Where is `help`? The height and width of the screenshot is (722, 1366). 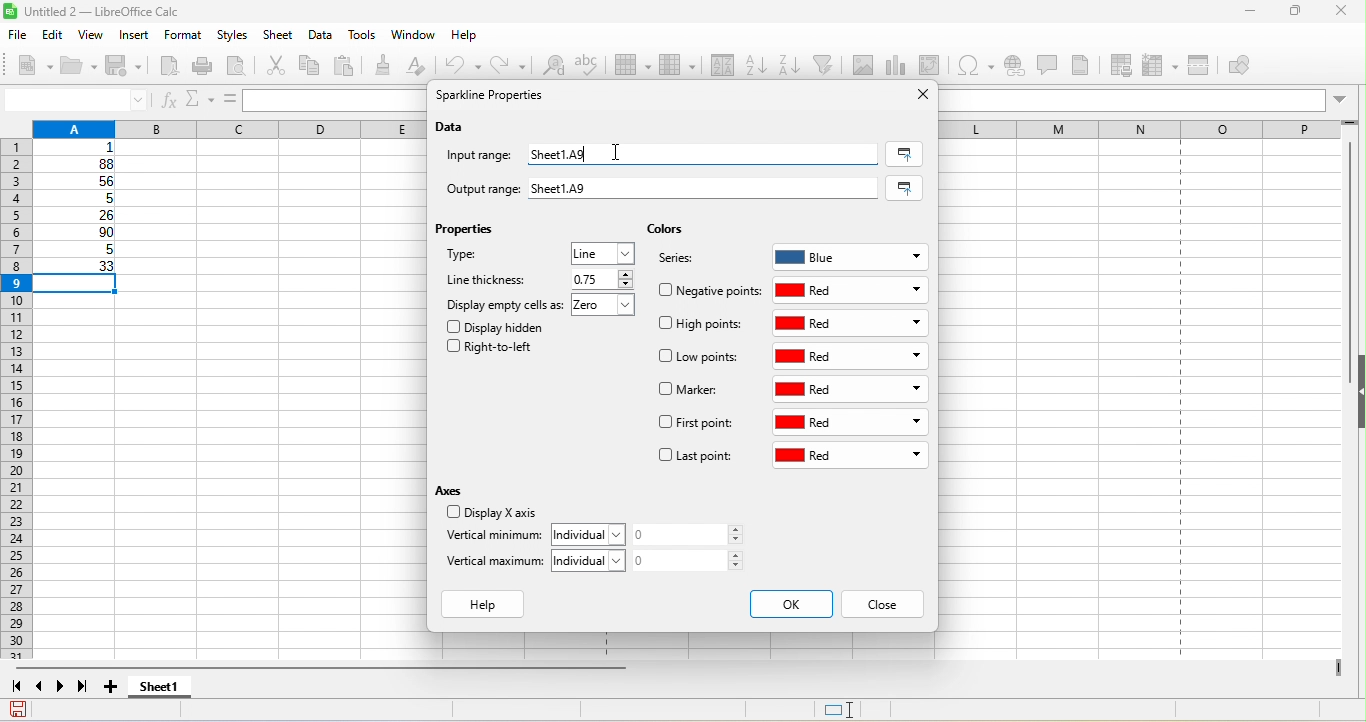 help is located at coordinates (465, 39).